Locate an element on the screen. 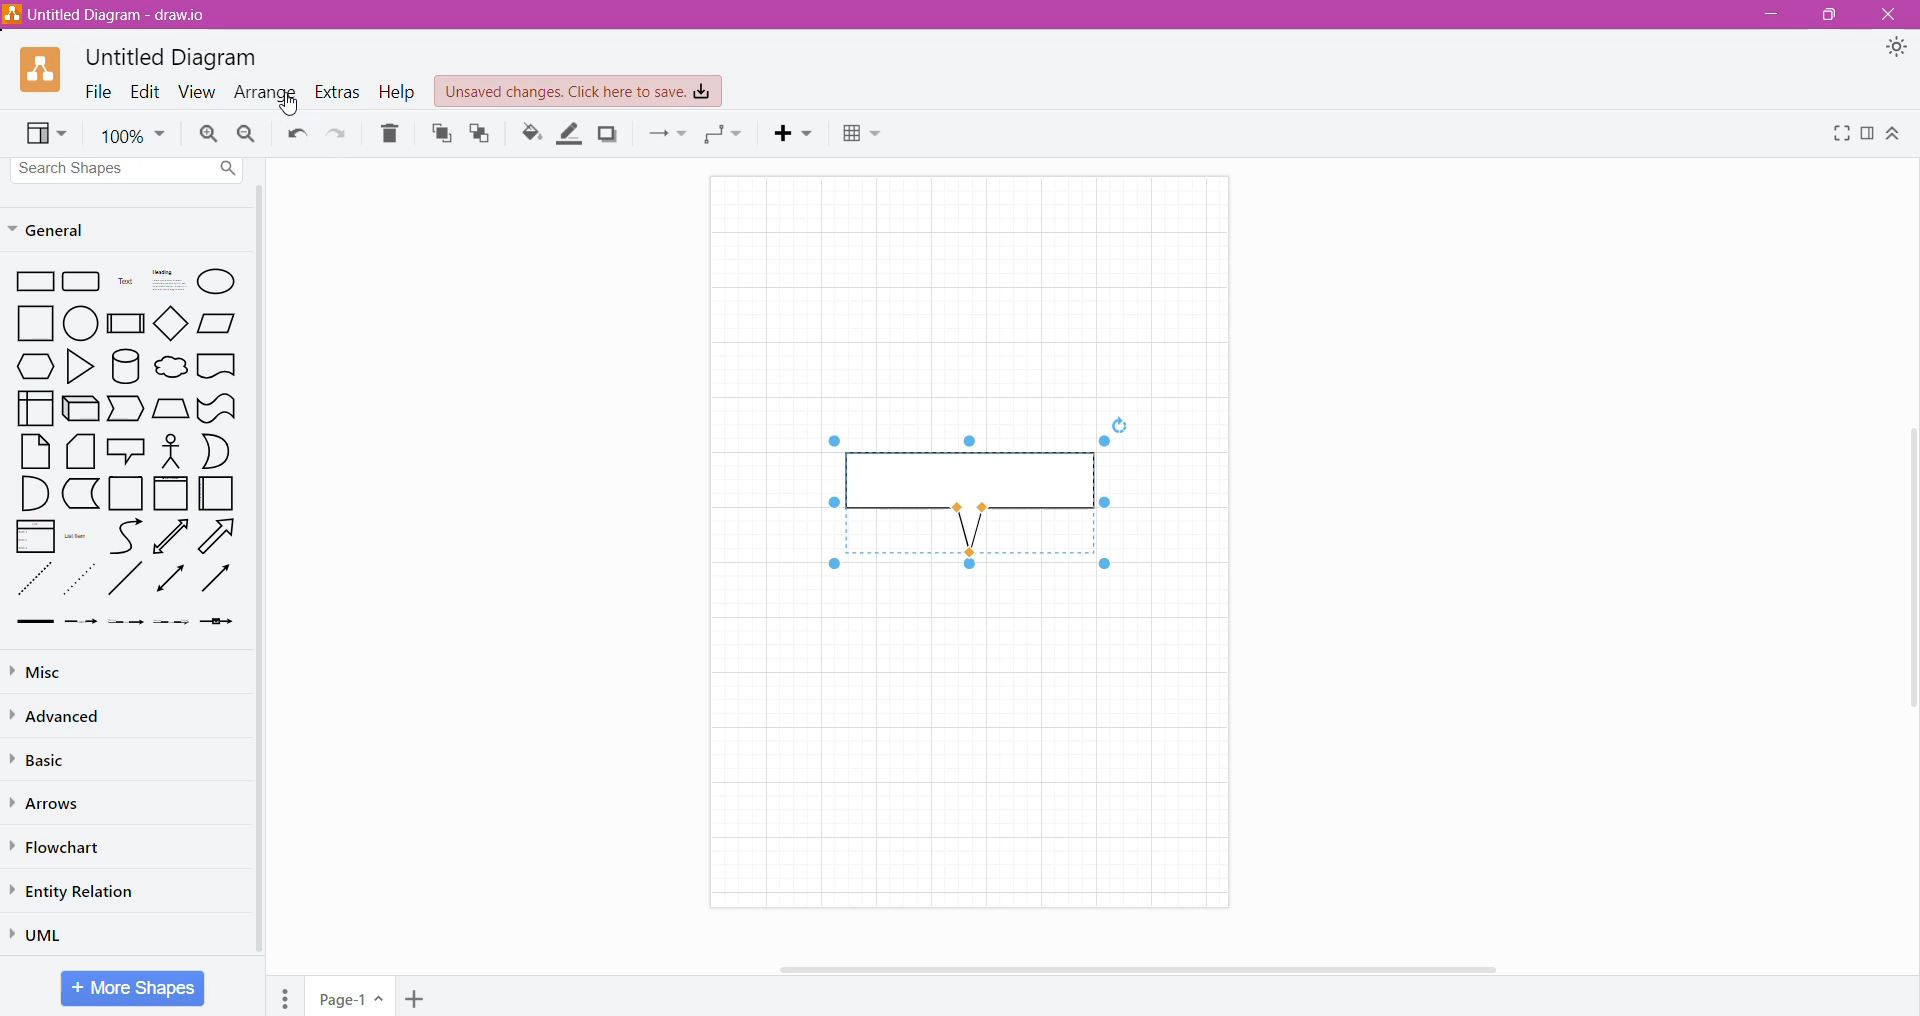  Line Color is located at coordinates (570, 133).